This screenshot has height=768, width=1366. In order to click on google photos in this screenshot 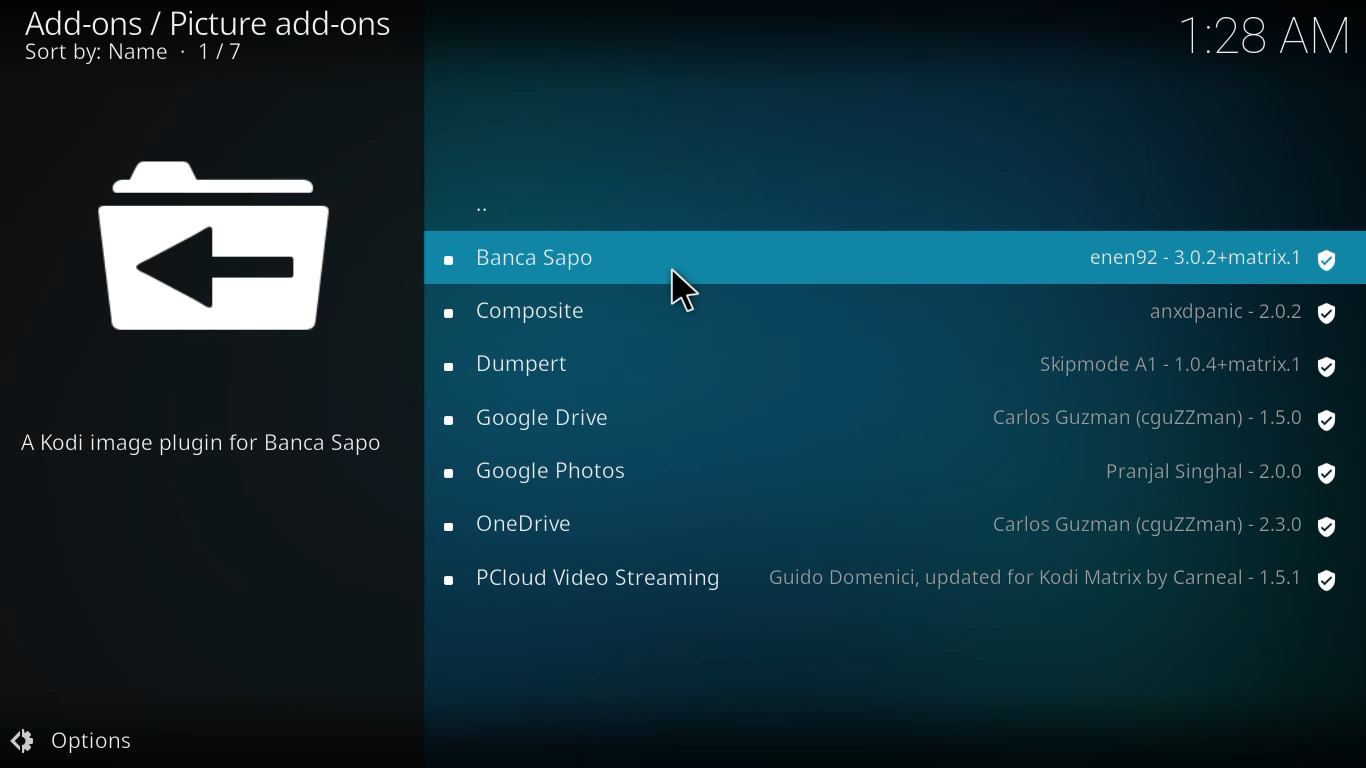, I will do `click(540, 473)`.